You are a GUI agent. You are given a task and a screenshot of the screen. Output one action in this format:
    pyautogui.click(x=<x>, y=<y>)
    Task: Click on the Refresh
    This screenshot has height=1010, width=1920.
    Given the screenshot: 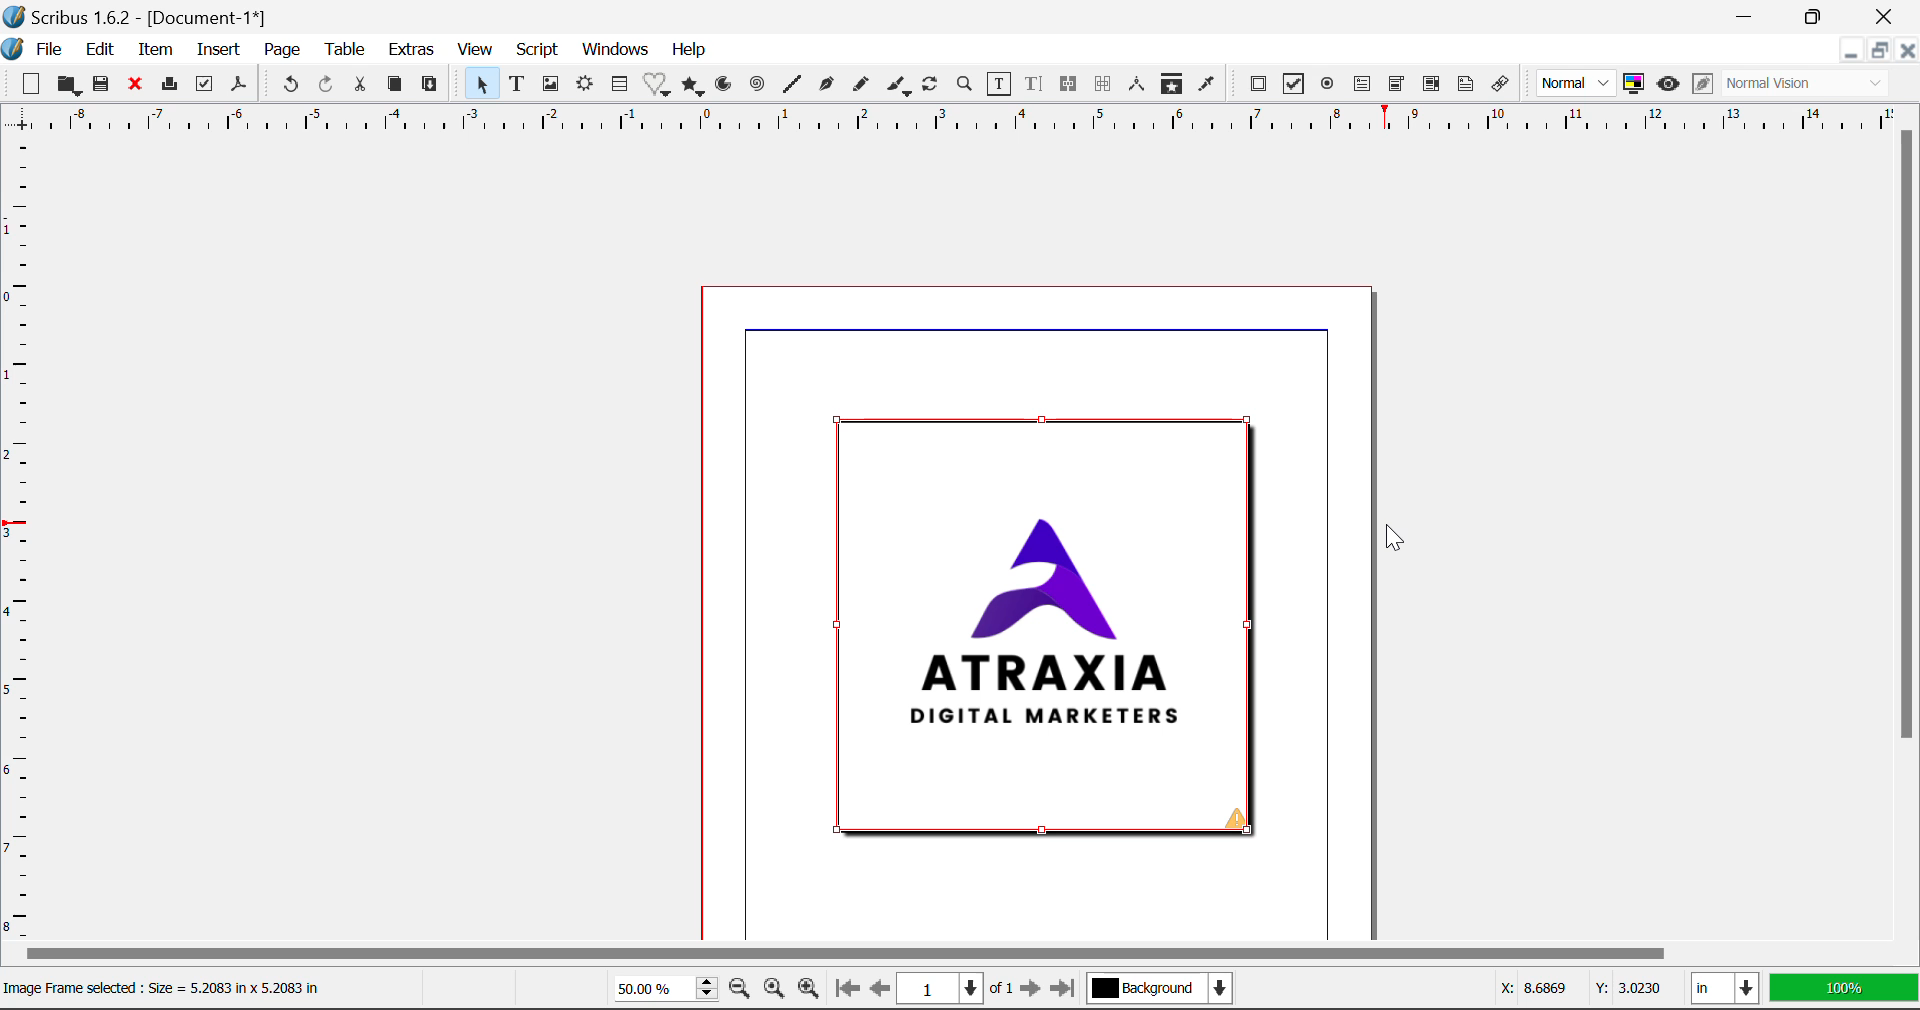 What is the action you would take?
    pyautogui.click(x=931, y=85)
    